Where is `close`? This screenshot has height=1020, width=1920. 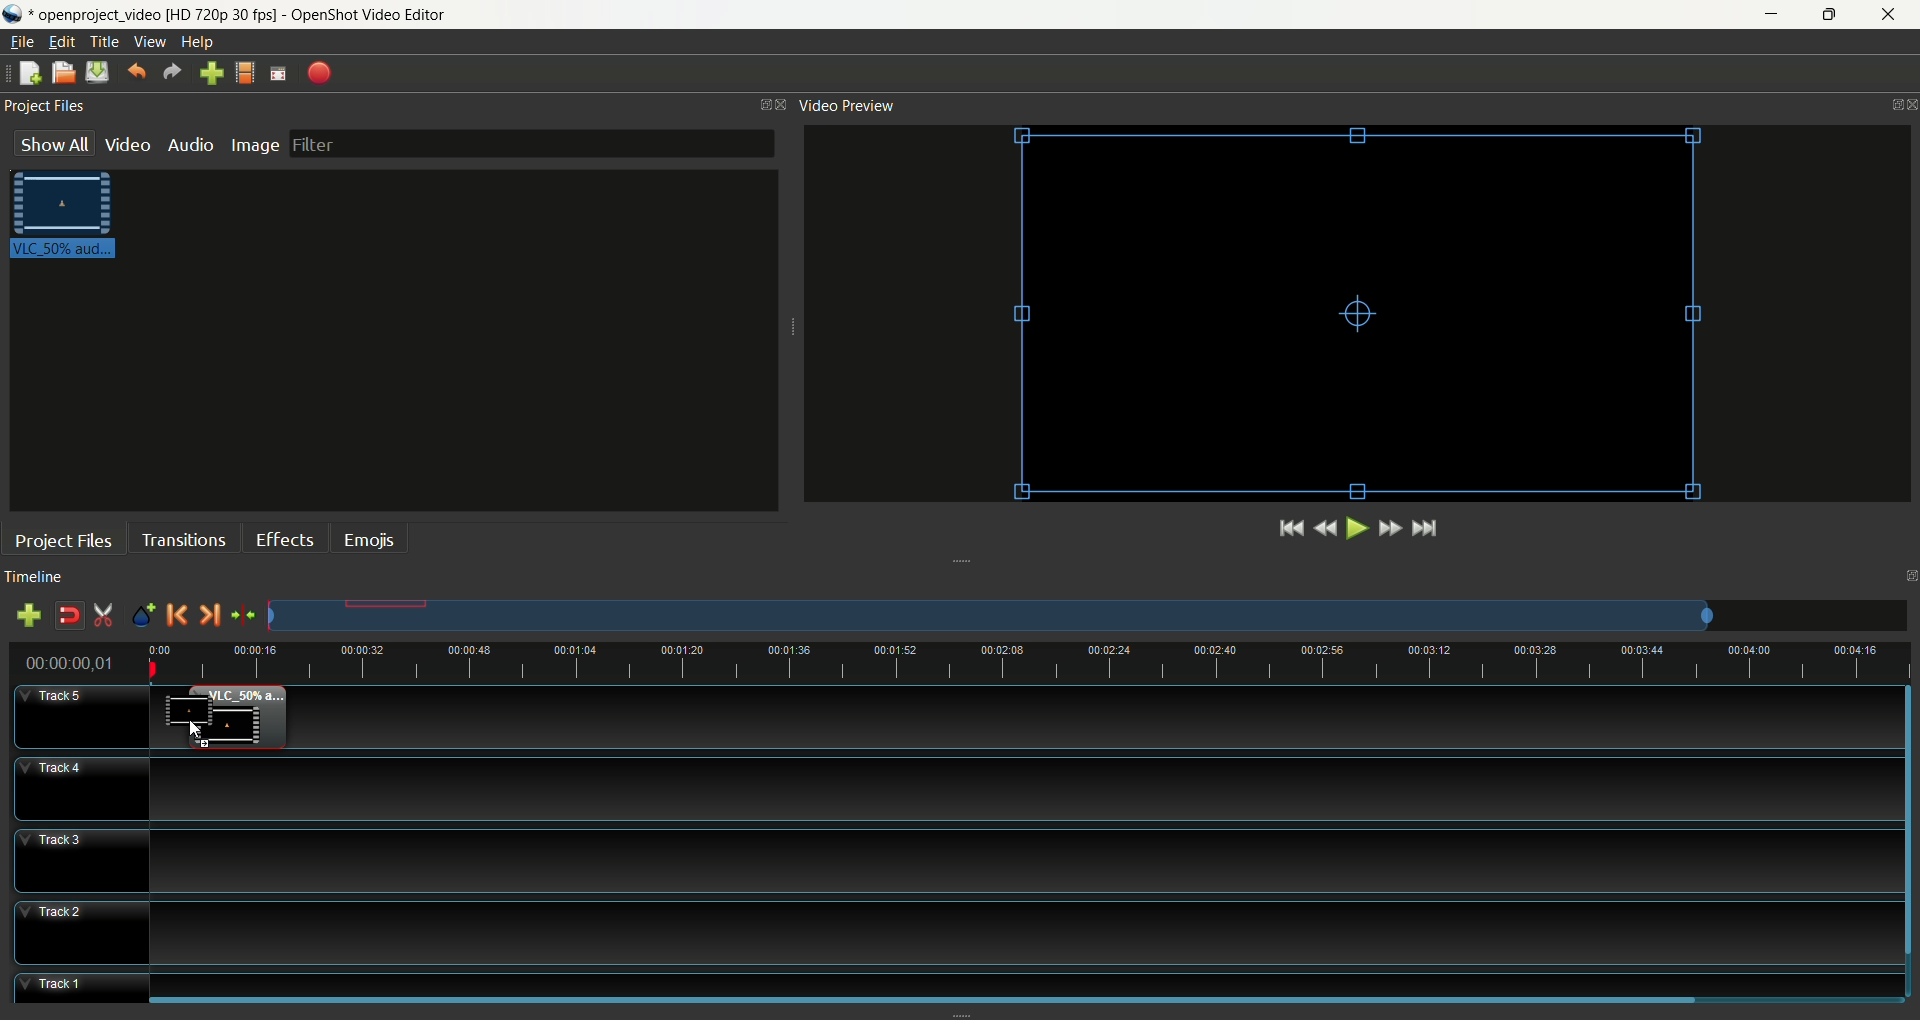 close is located at coordinates (1891, 13).